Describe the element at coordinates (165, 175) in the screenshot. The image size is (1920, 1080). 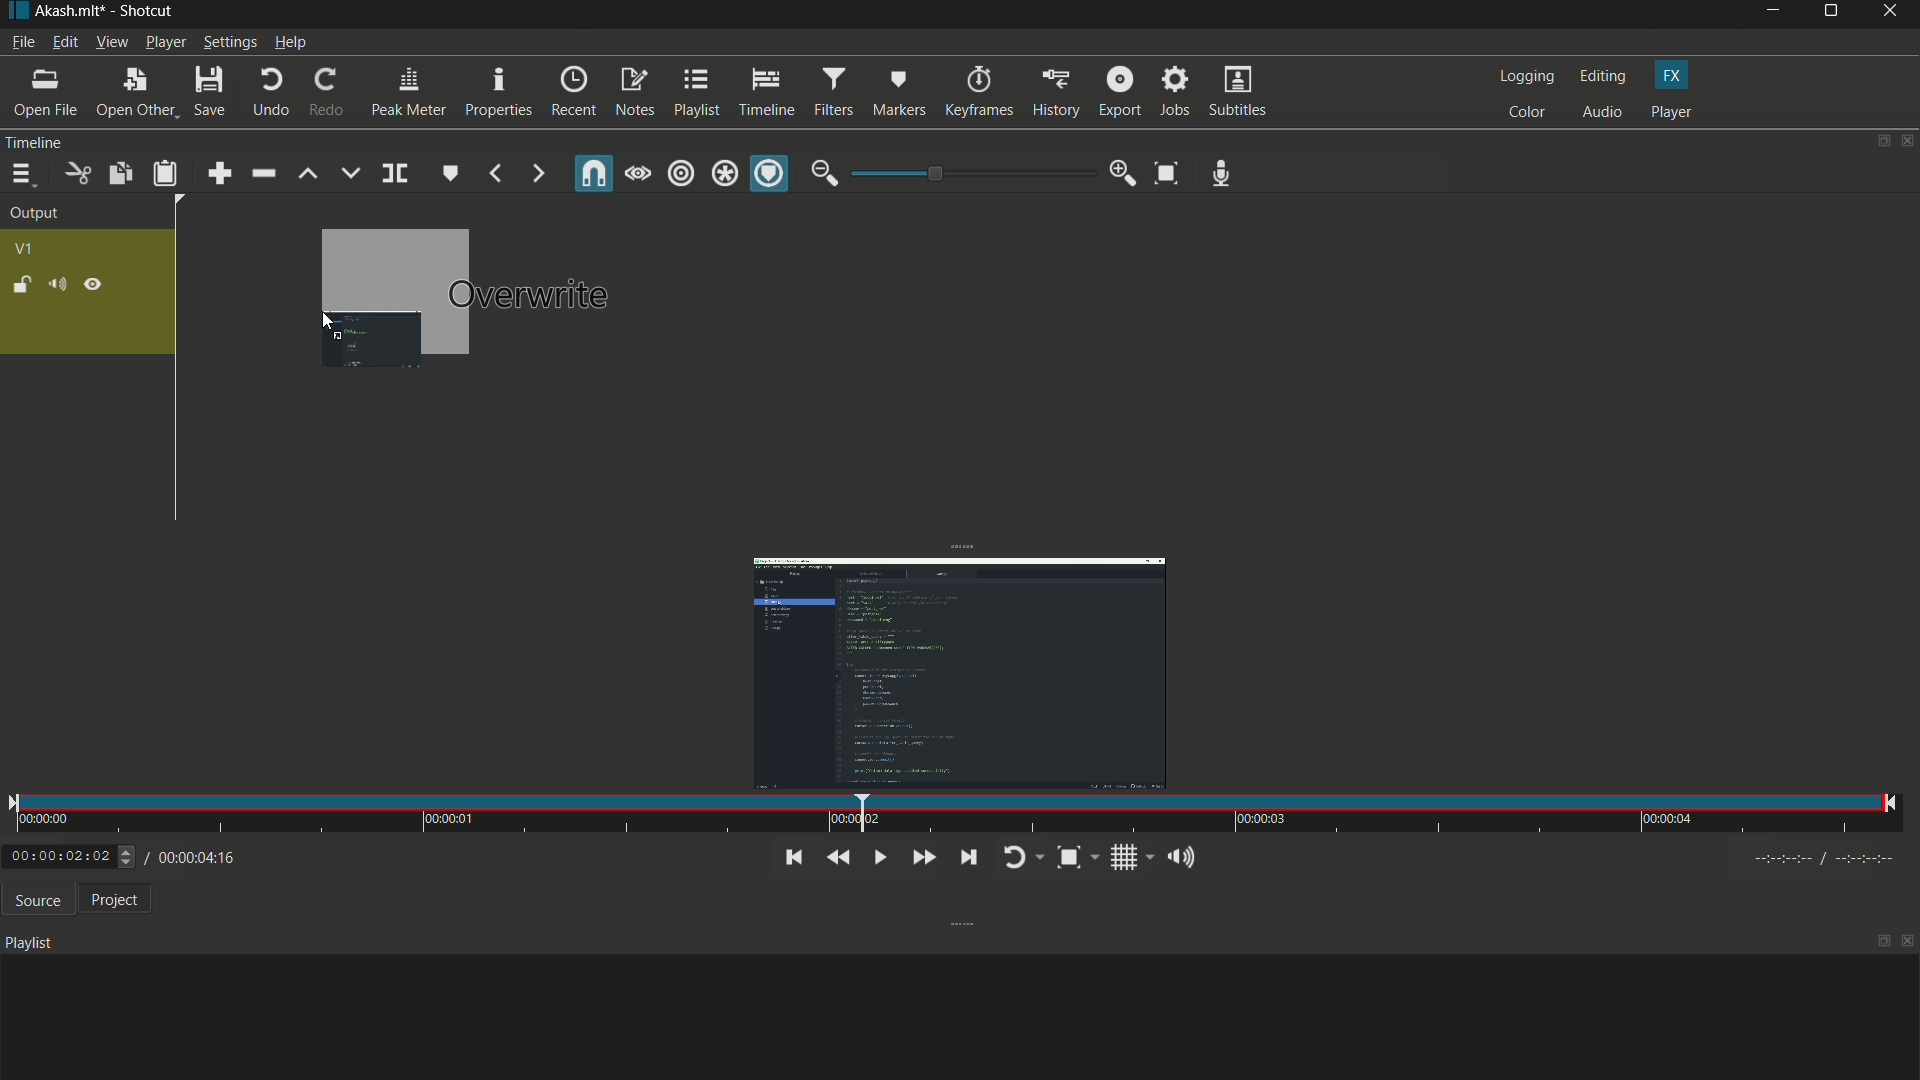
I see `paste` at that location.